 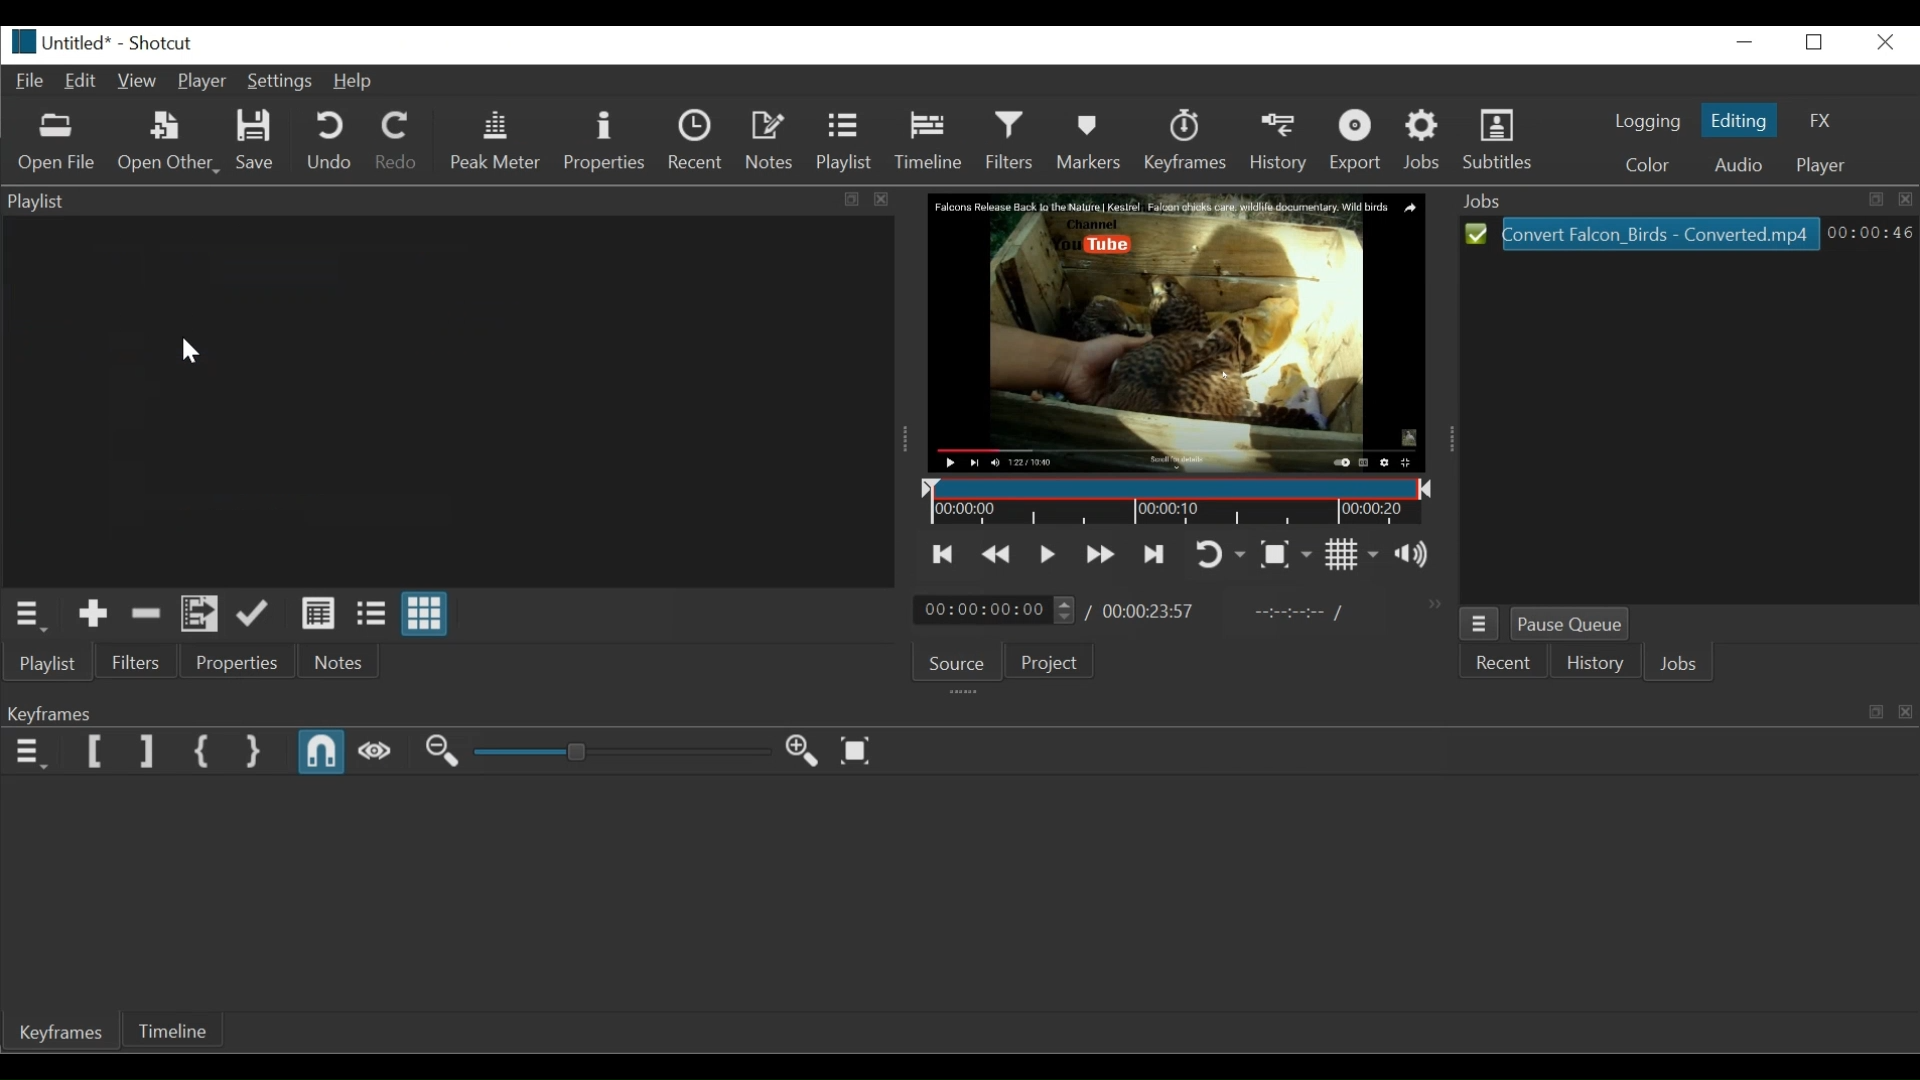 What do you see at coordinates (1737, 120) in the screenshot?
I see `Editing` at bounding box center [1737, 120].